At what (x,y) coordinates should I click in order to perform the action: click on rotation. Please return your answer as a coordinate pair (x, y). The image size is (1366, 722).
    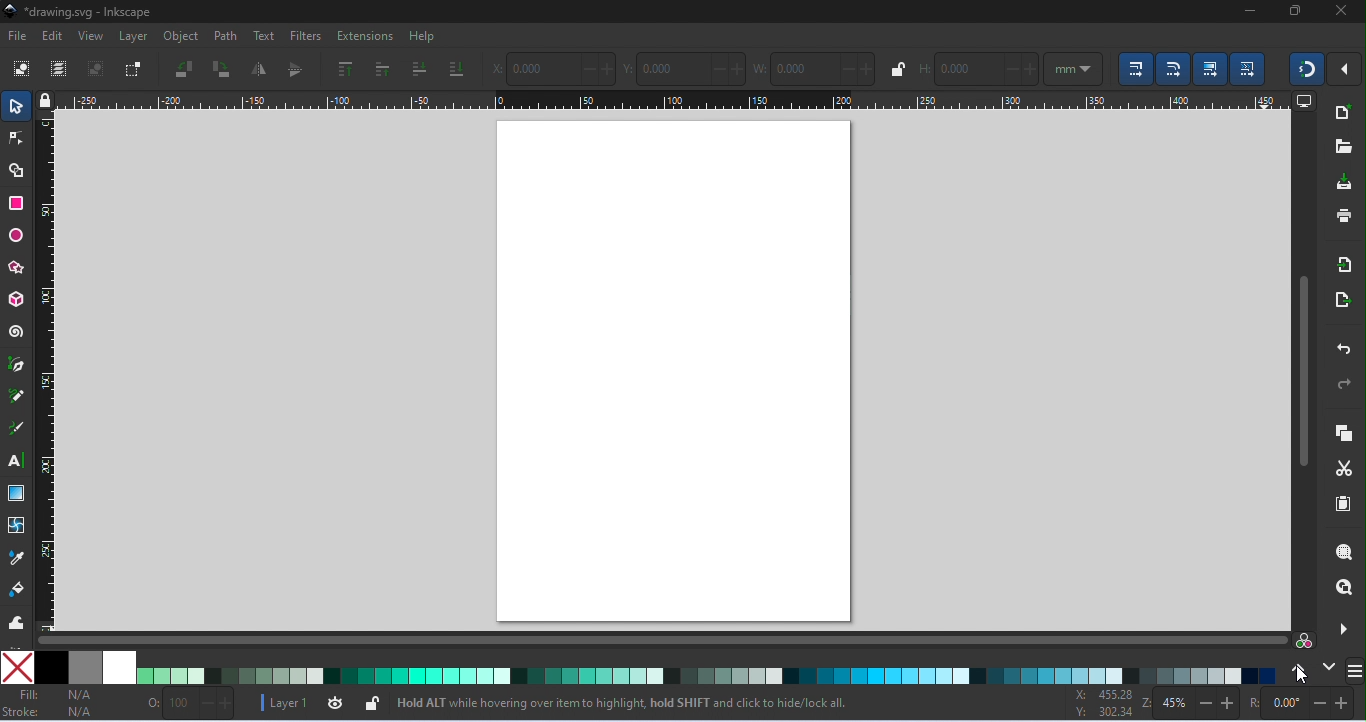
    Looking at the image, I should click on (1299, 703).